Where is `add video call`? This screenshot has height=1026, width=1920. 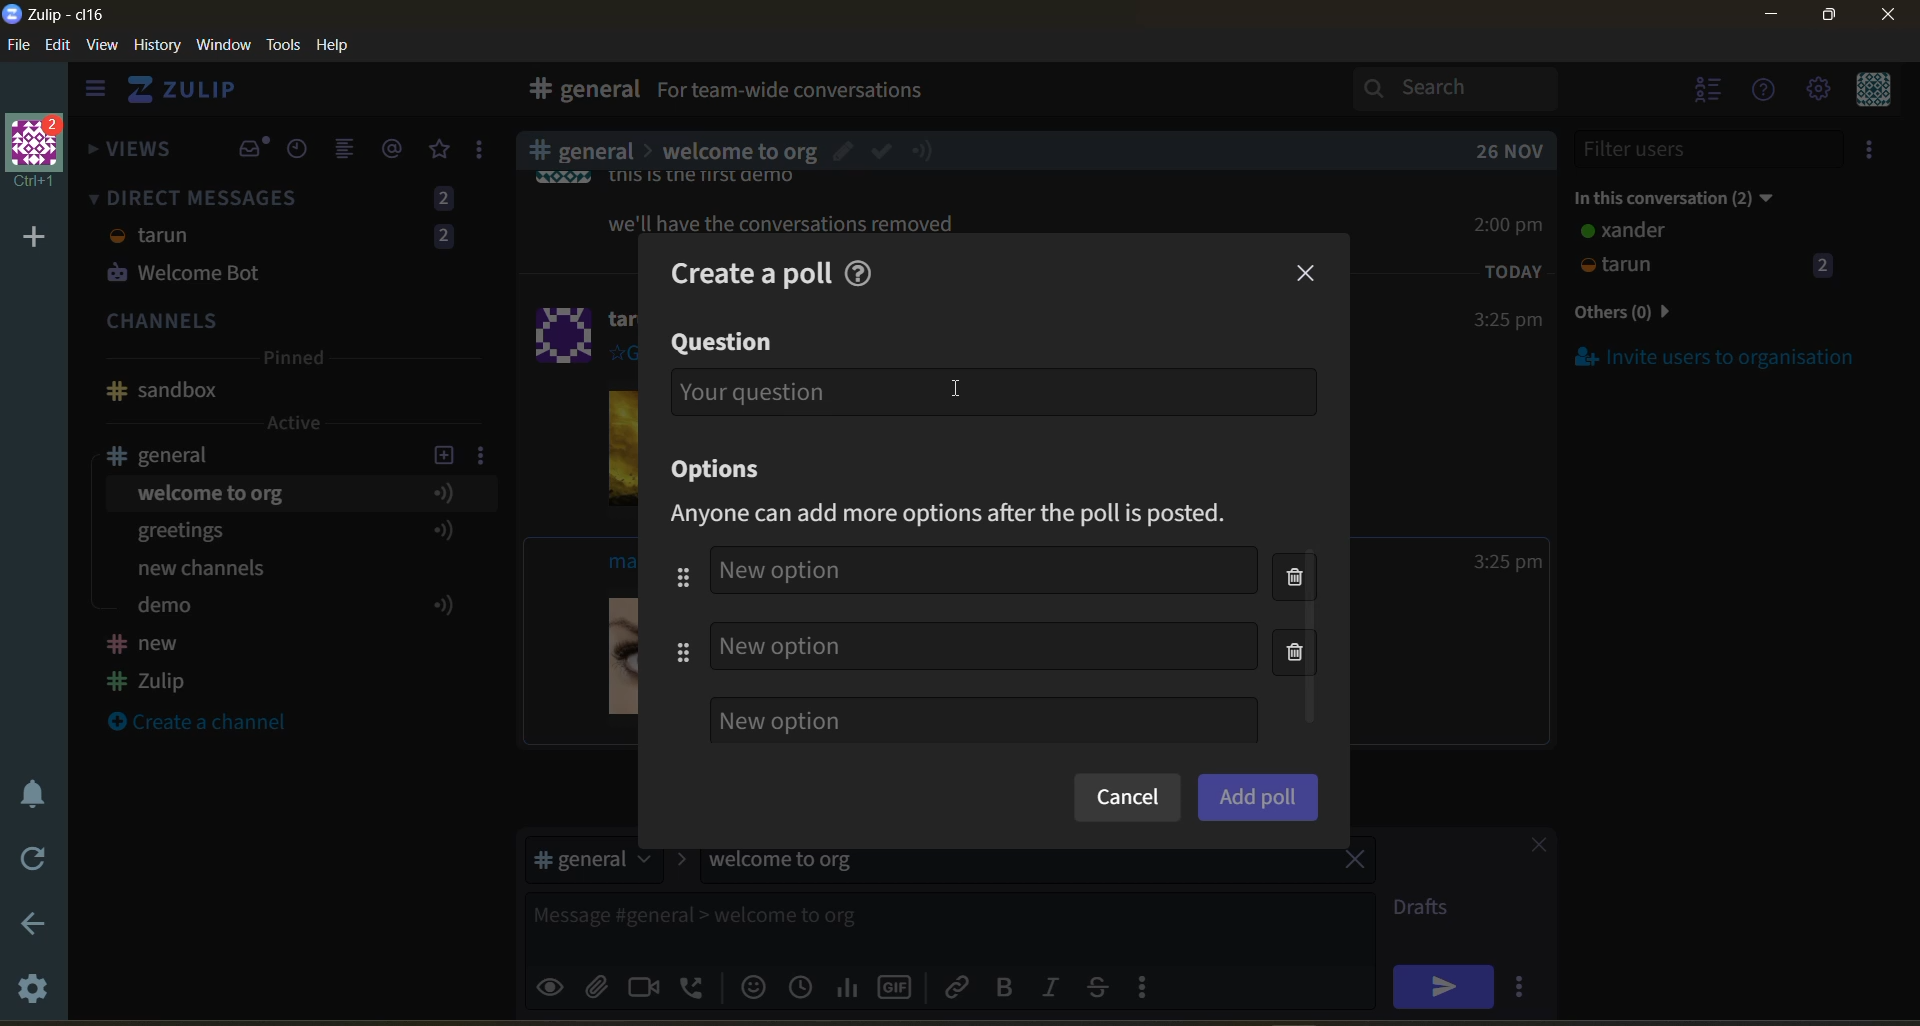
add video call is located at coordinates (645, 986).